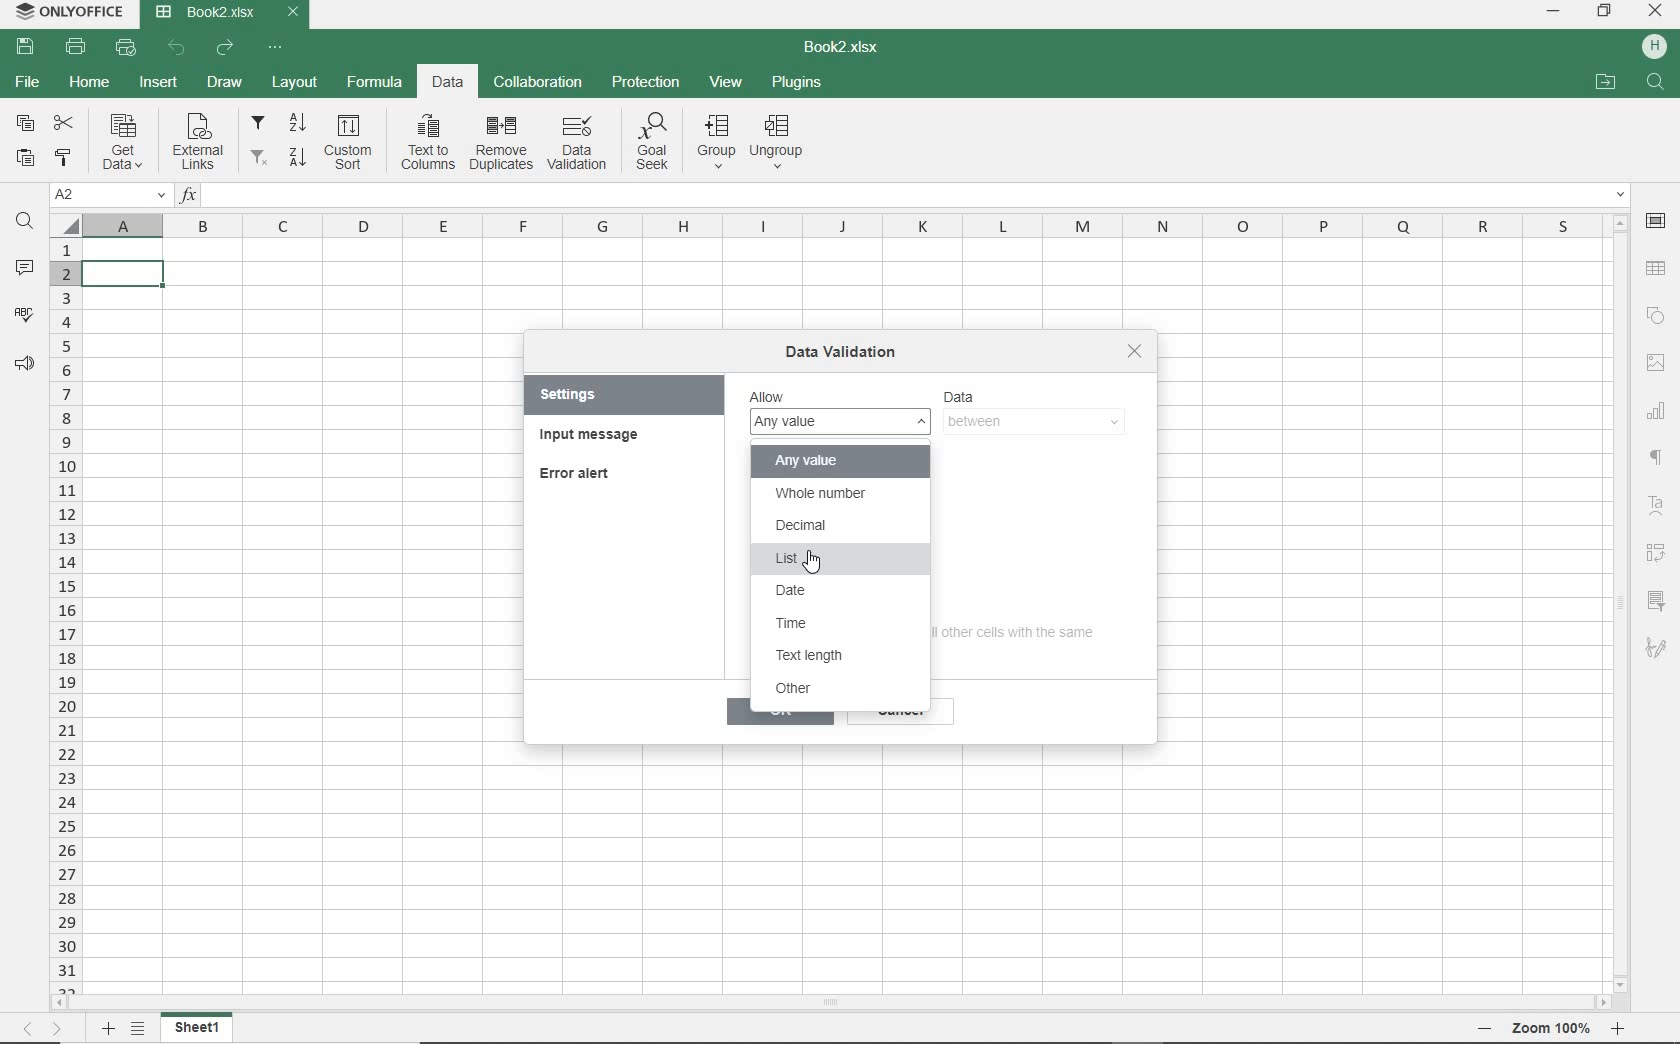 This screenshot has width=1680, height=1044. I want to click on CHART, so click(1657, 415).